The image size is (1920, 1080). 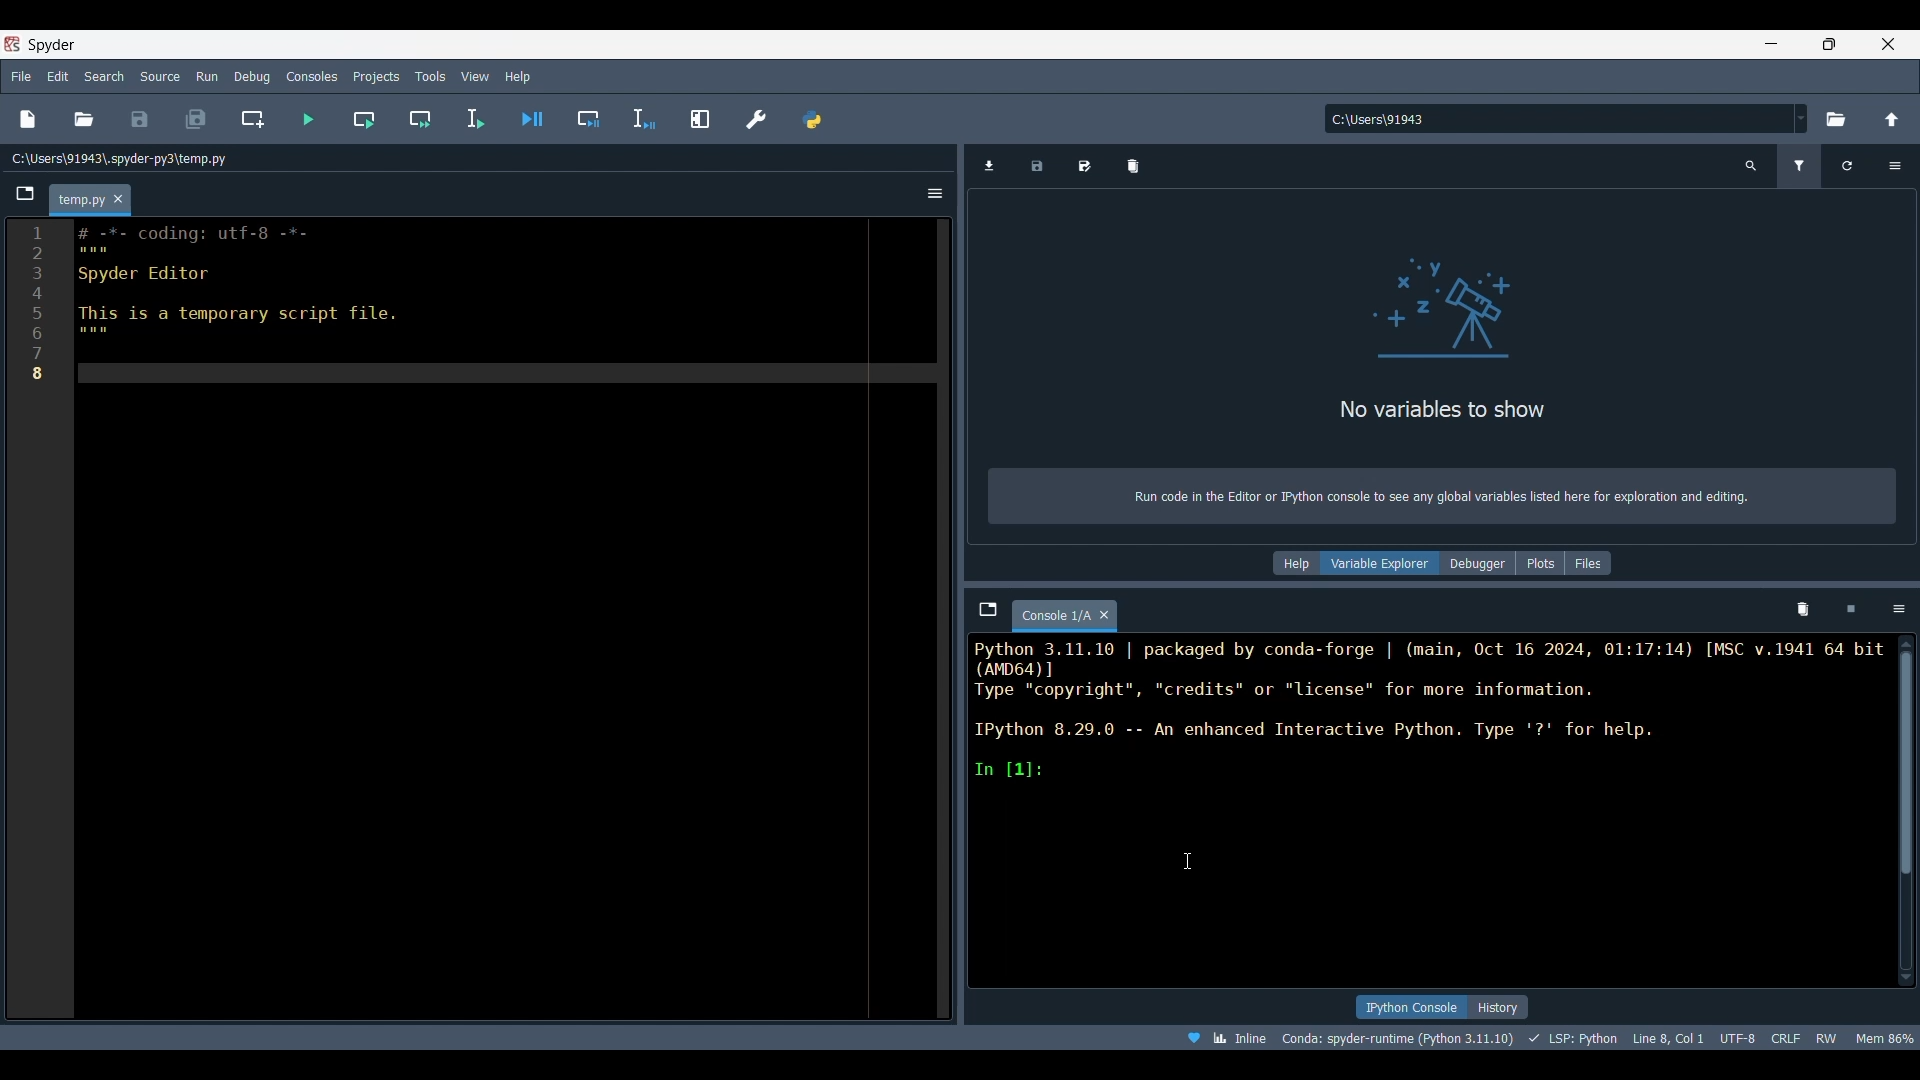 I want to click on Create new cell at the current line, so click(x=253, y=119).